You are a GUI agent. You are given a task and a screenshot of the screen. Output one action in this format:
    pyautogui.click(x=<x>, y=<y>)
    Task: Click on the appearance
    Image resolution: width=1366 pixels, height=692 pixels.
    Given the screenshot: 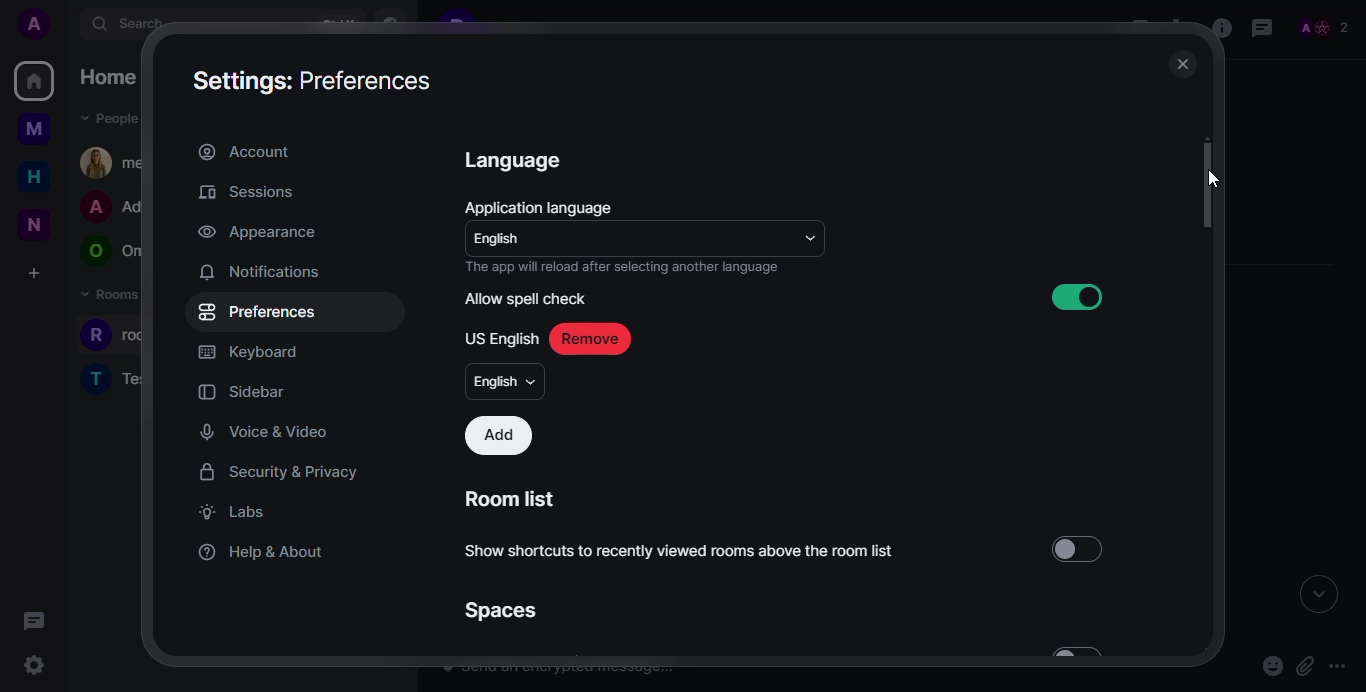 What is the action you would take?
    pyautogui.click(x=255, y=233)
    